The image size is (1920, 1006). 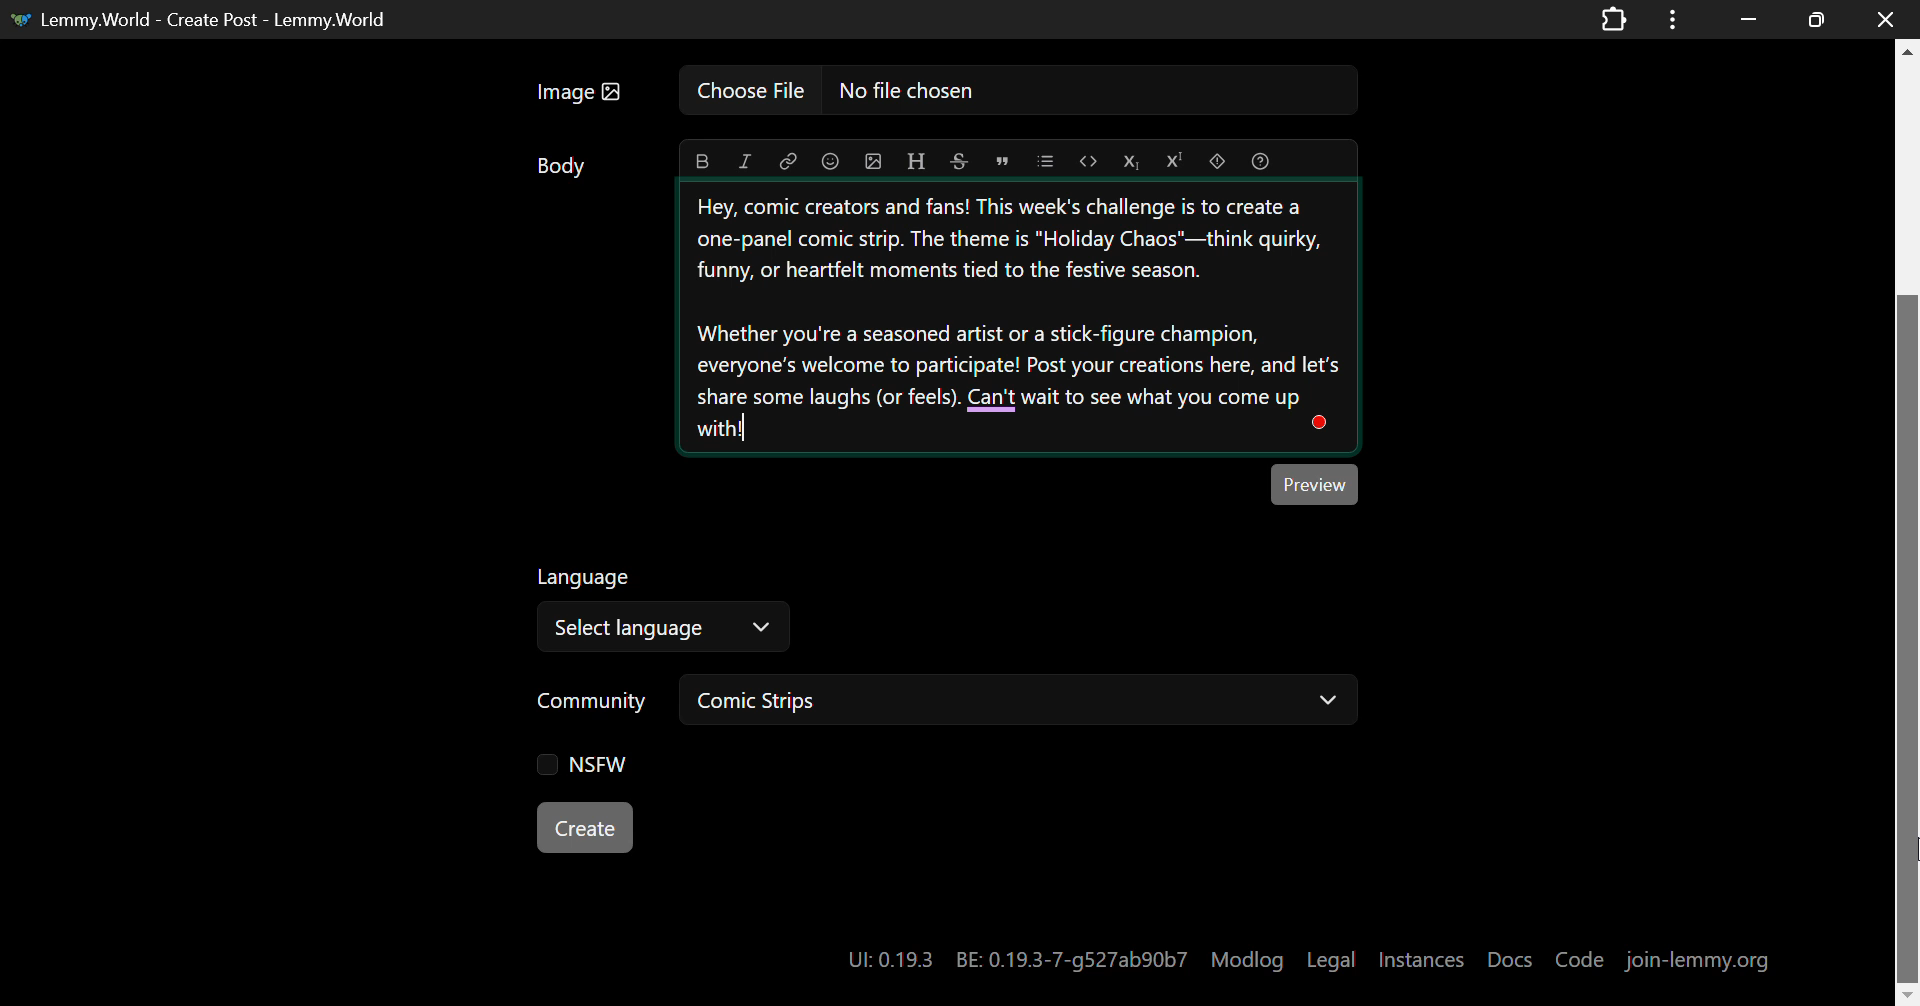 I want to click on Vertical Scroll Bar, so click(x=1908, y=531).